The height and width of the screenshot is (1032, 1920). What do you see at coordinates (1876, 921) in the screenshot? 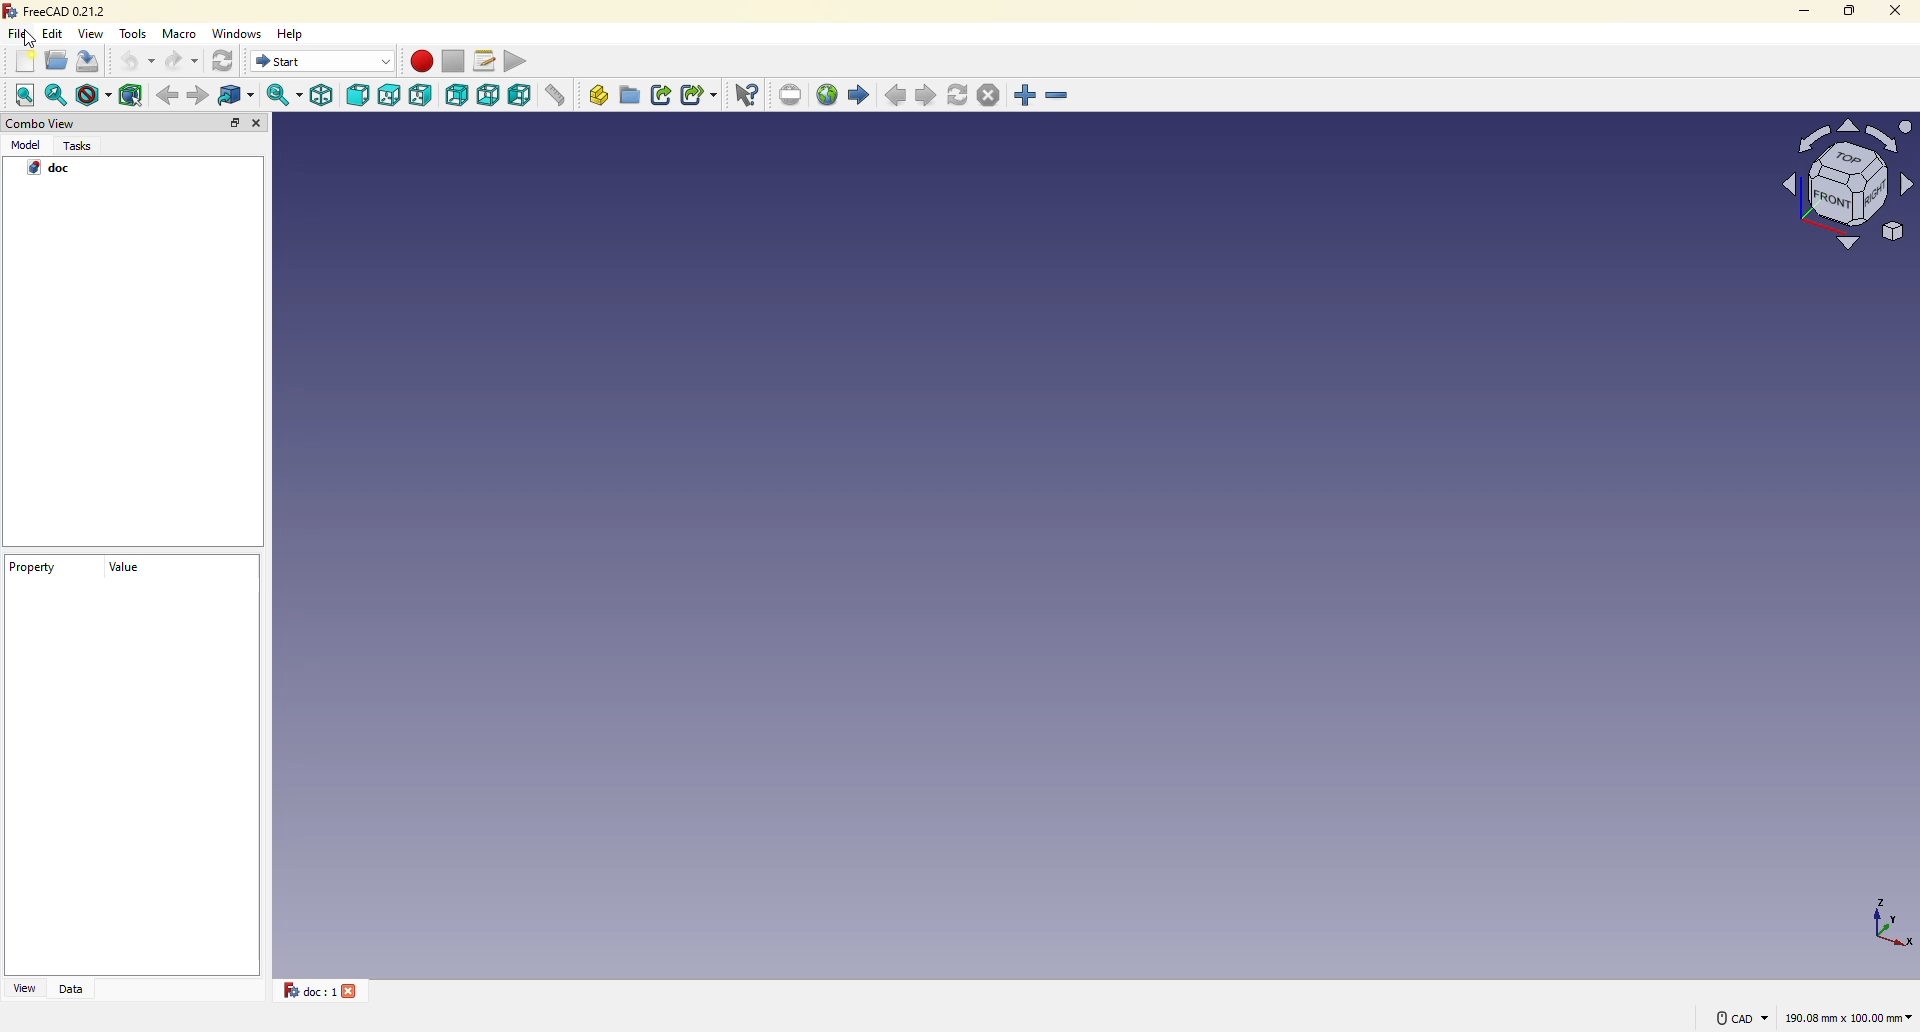
I see `co-ordinates` at bounding box center [1876, 921].